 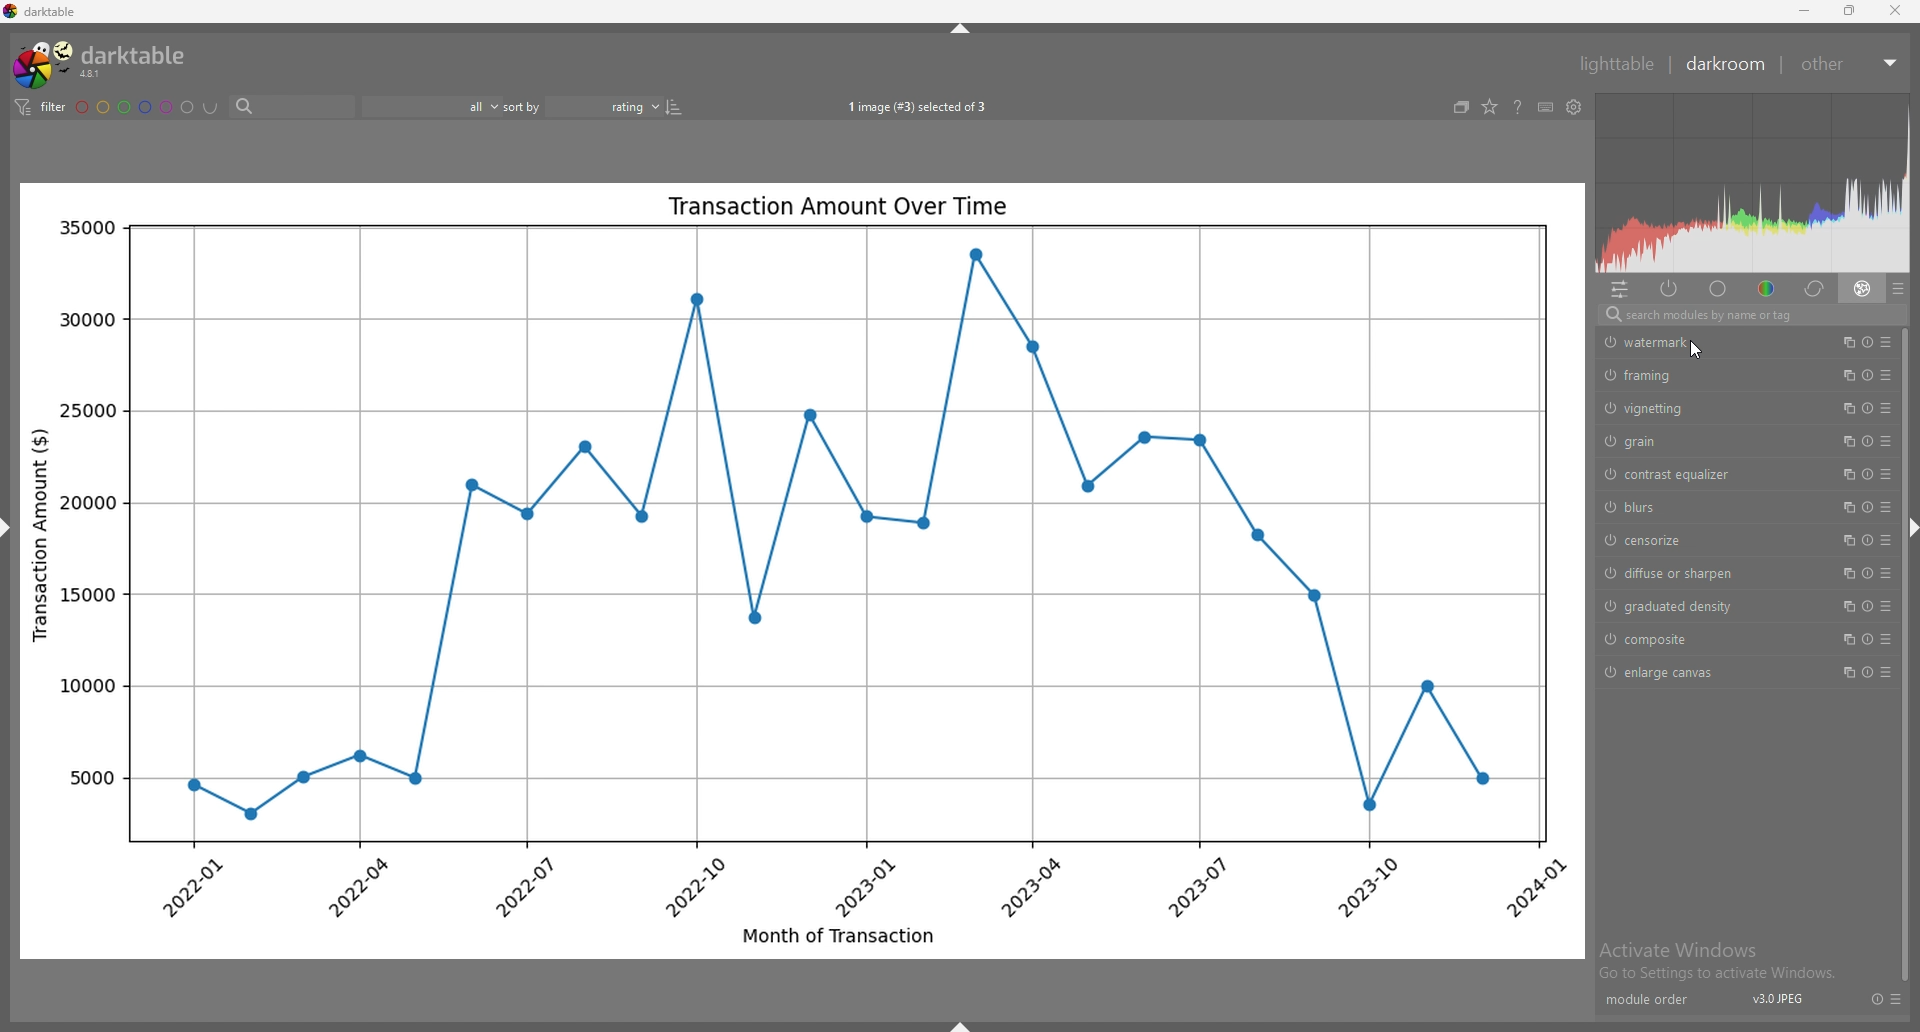 What do you see at coordinates (1671, 290) in the screenshot?
I see `active modules` at bounding box center [1671, 290].